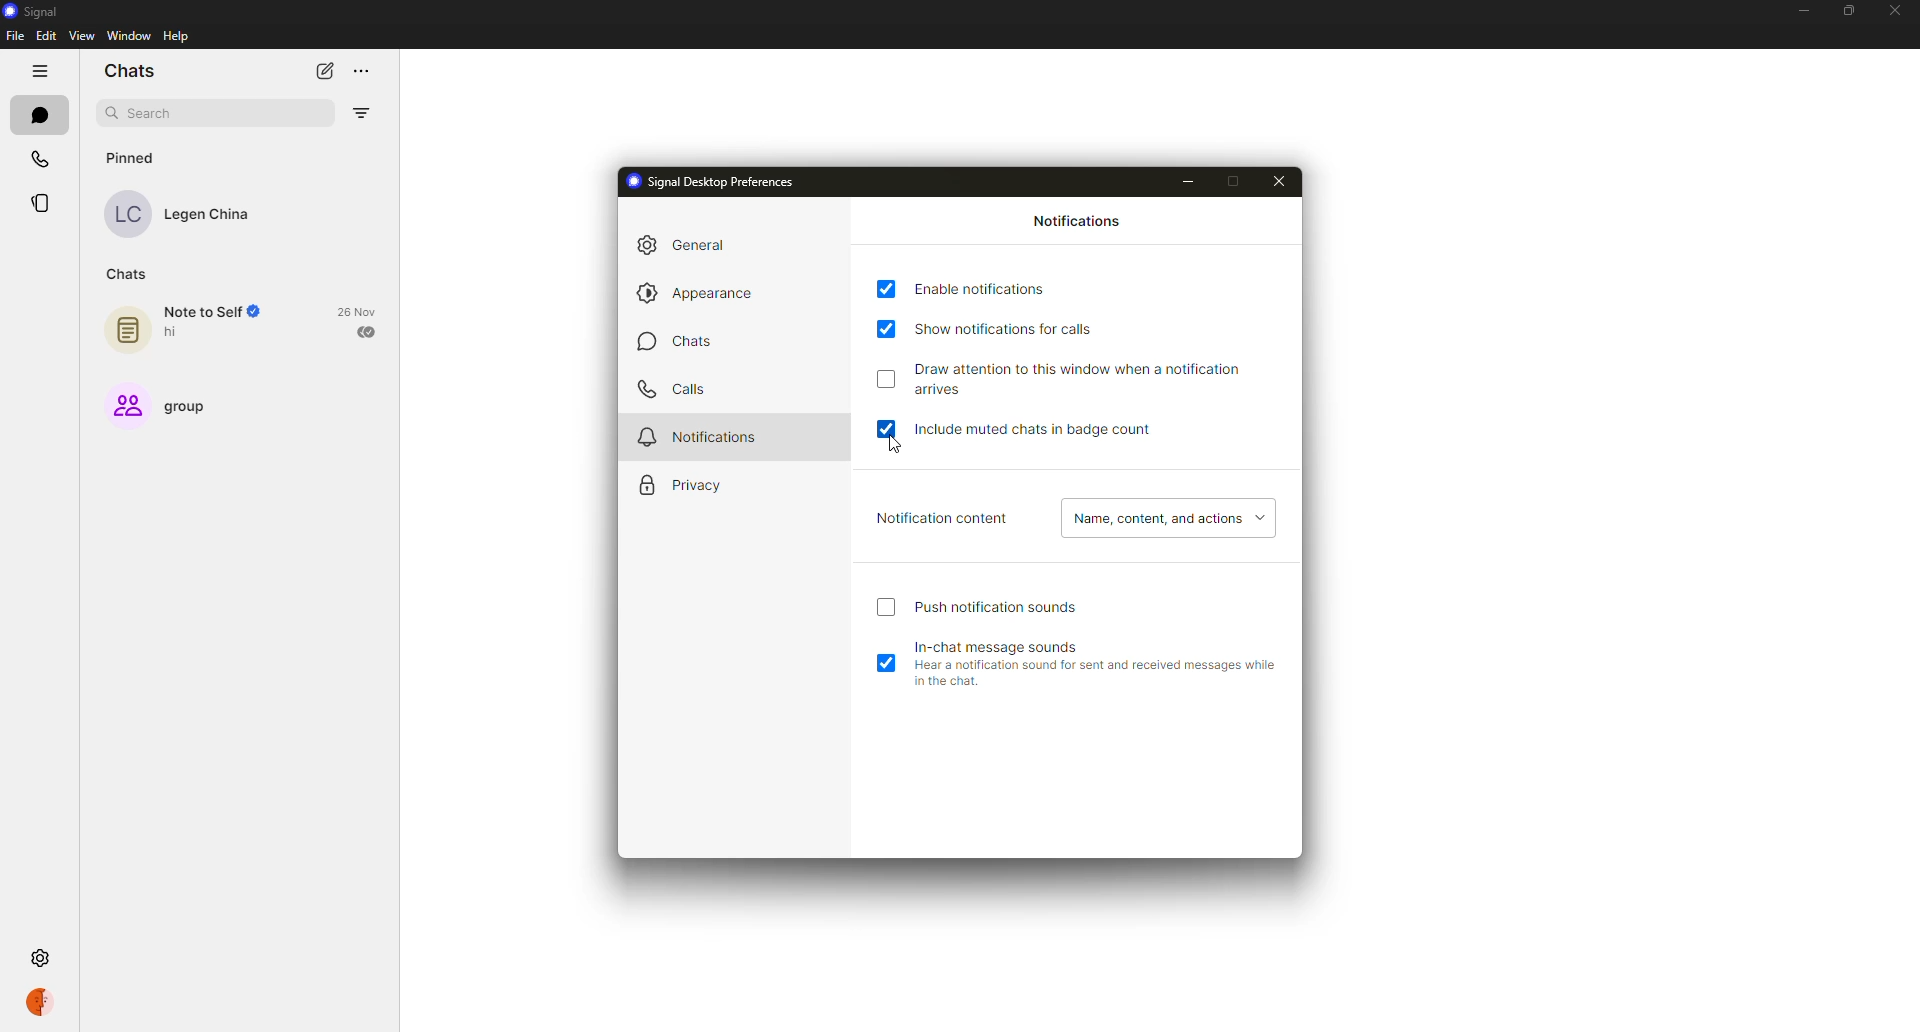 The image size is (1920, 1032). What do you see at coordinates (357, 309) in the screenshot?
I see `26 Nov` at bounding box center [357, 309].